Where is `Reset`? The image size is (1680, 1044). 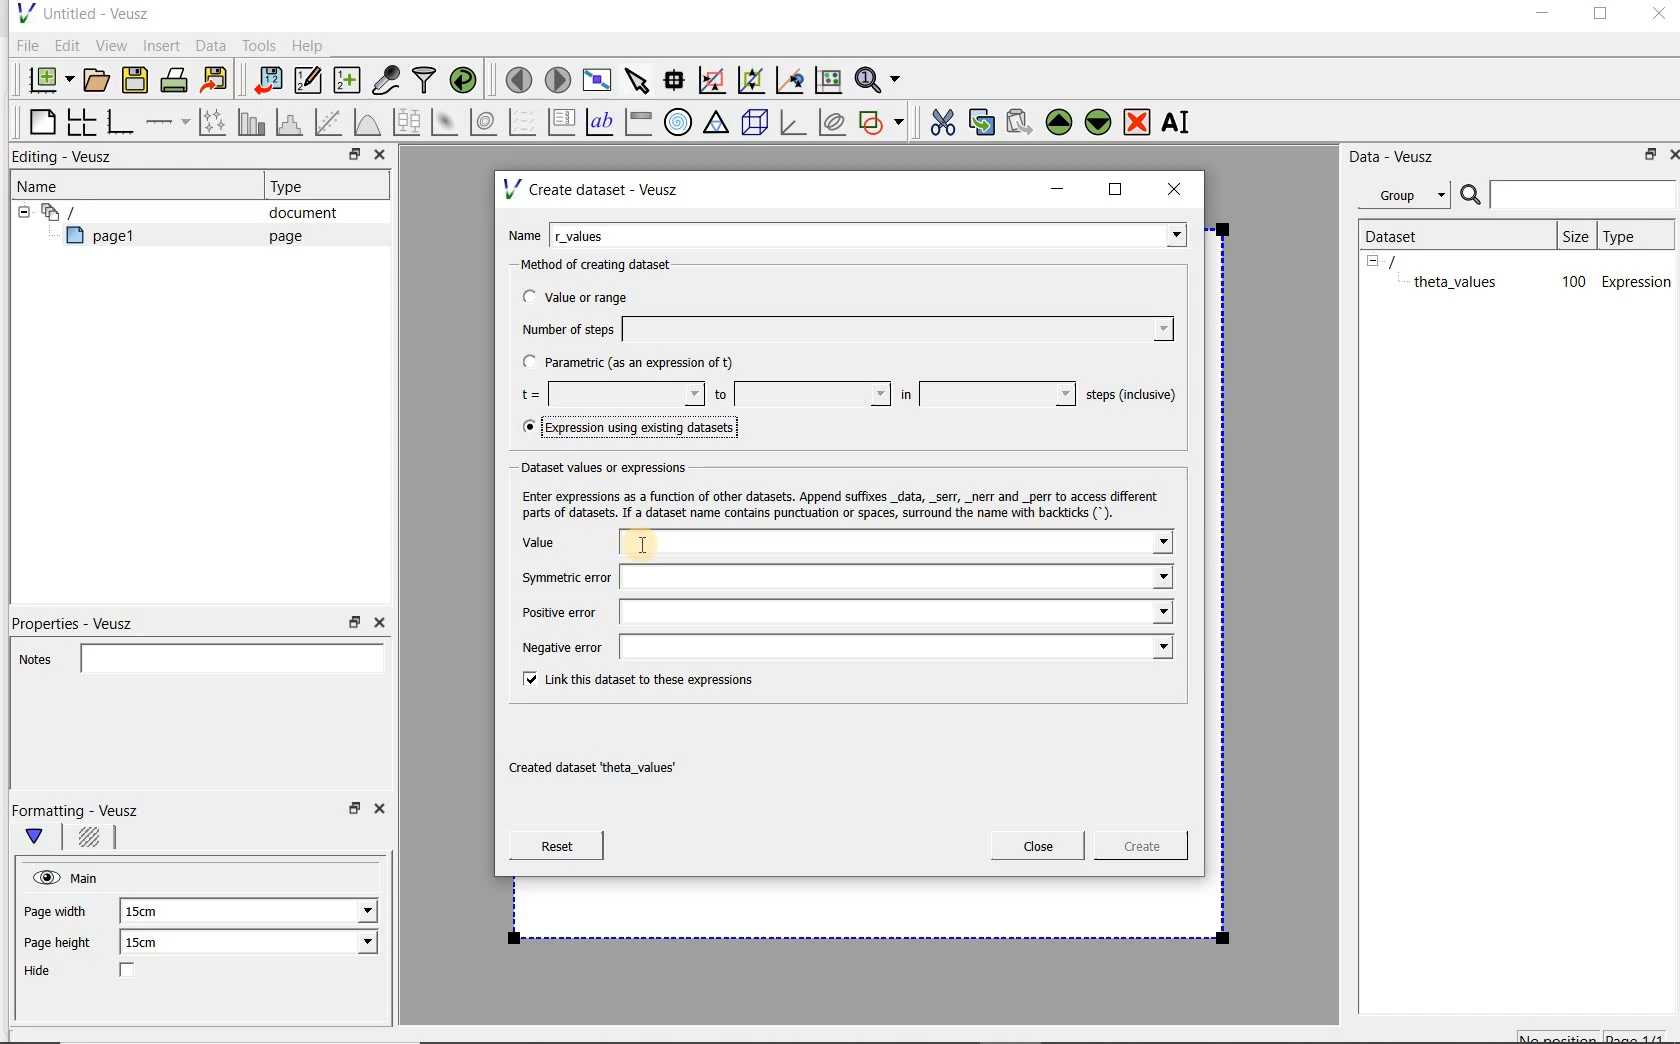 Reset is located at coordinates (556, 846).